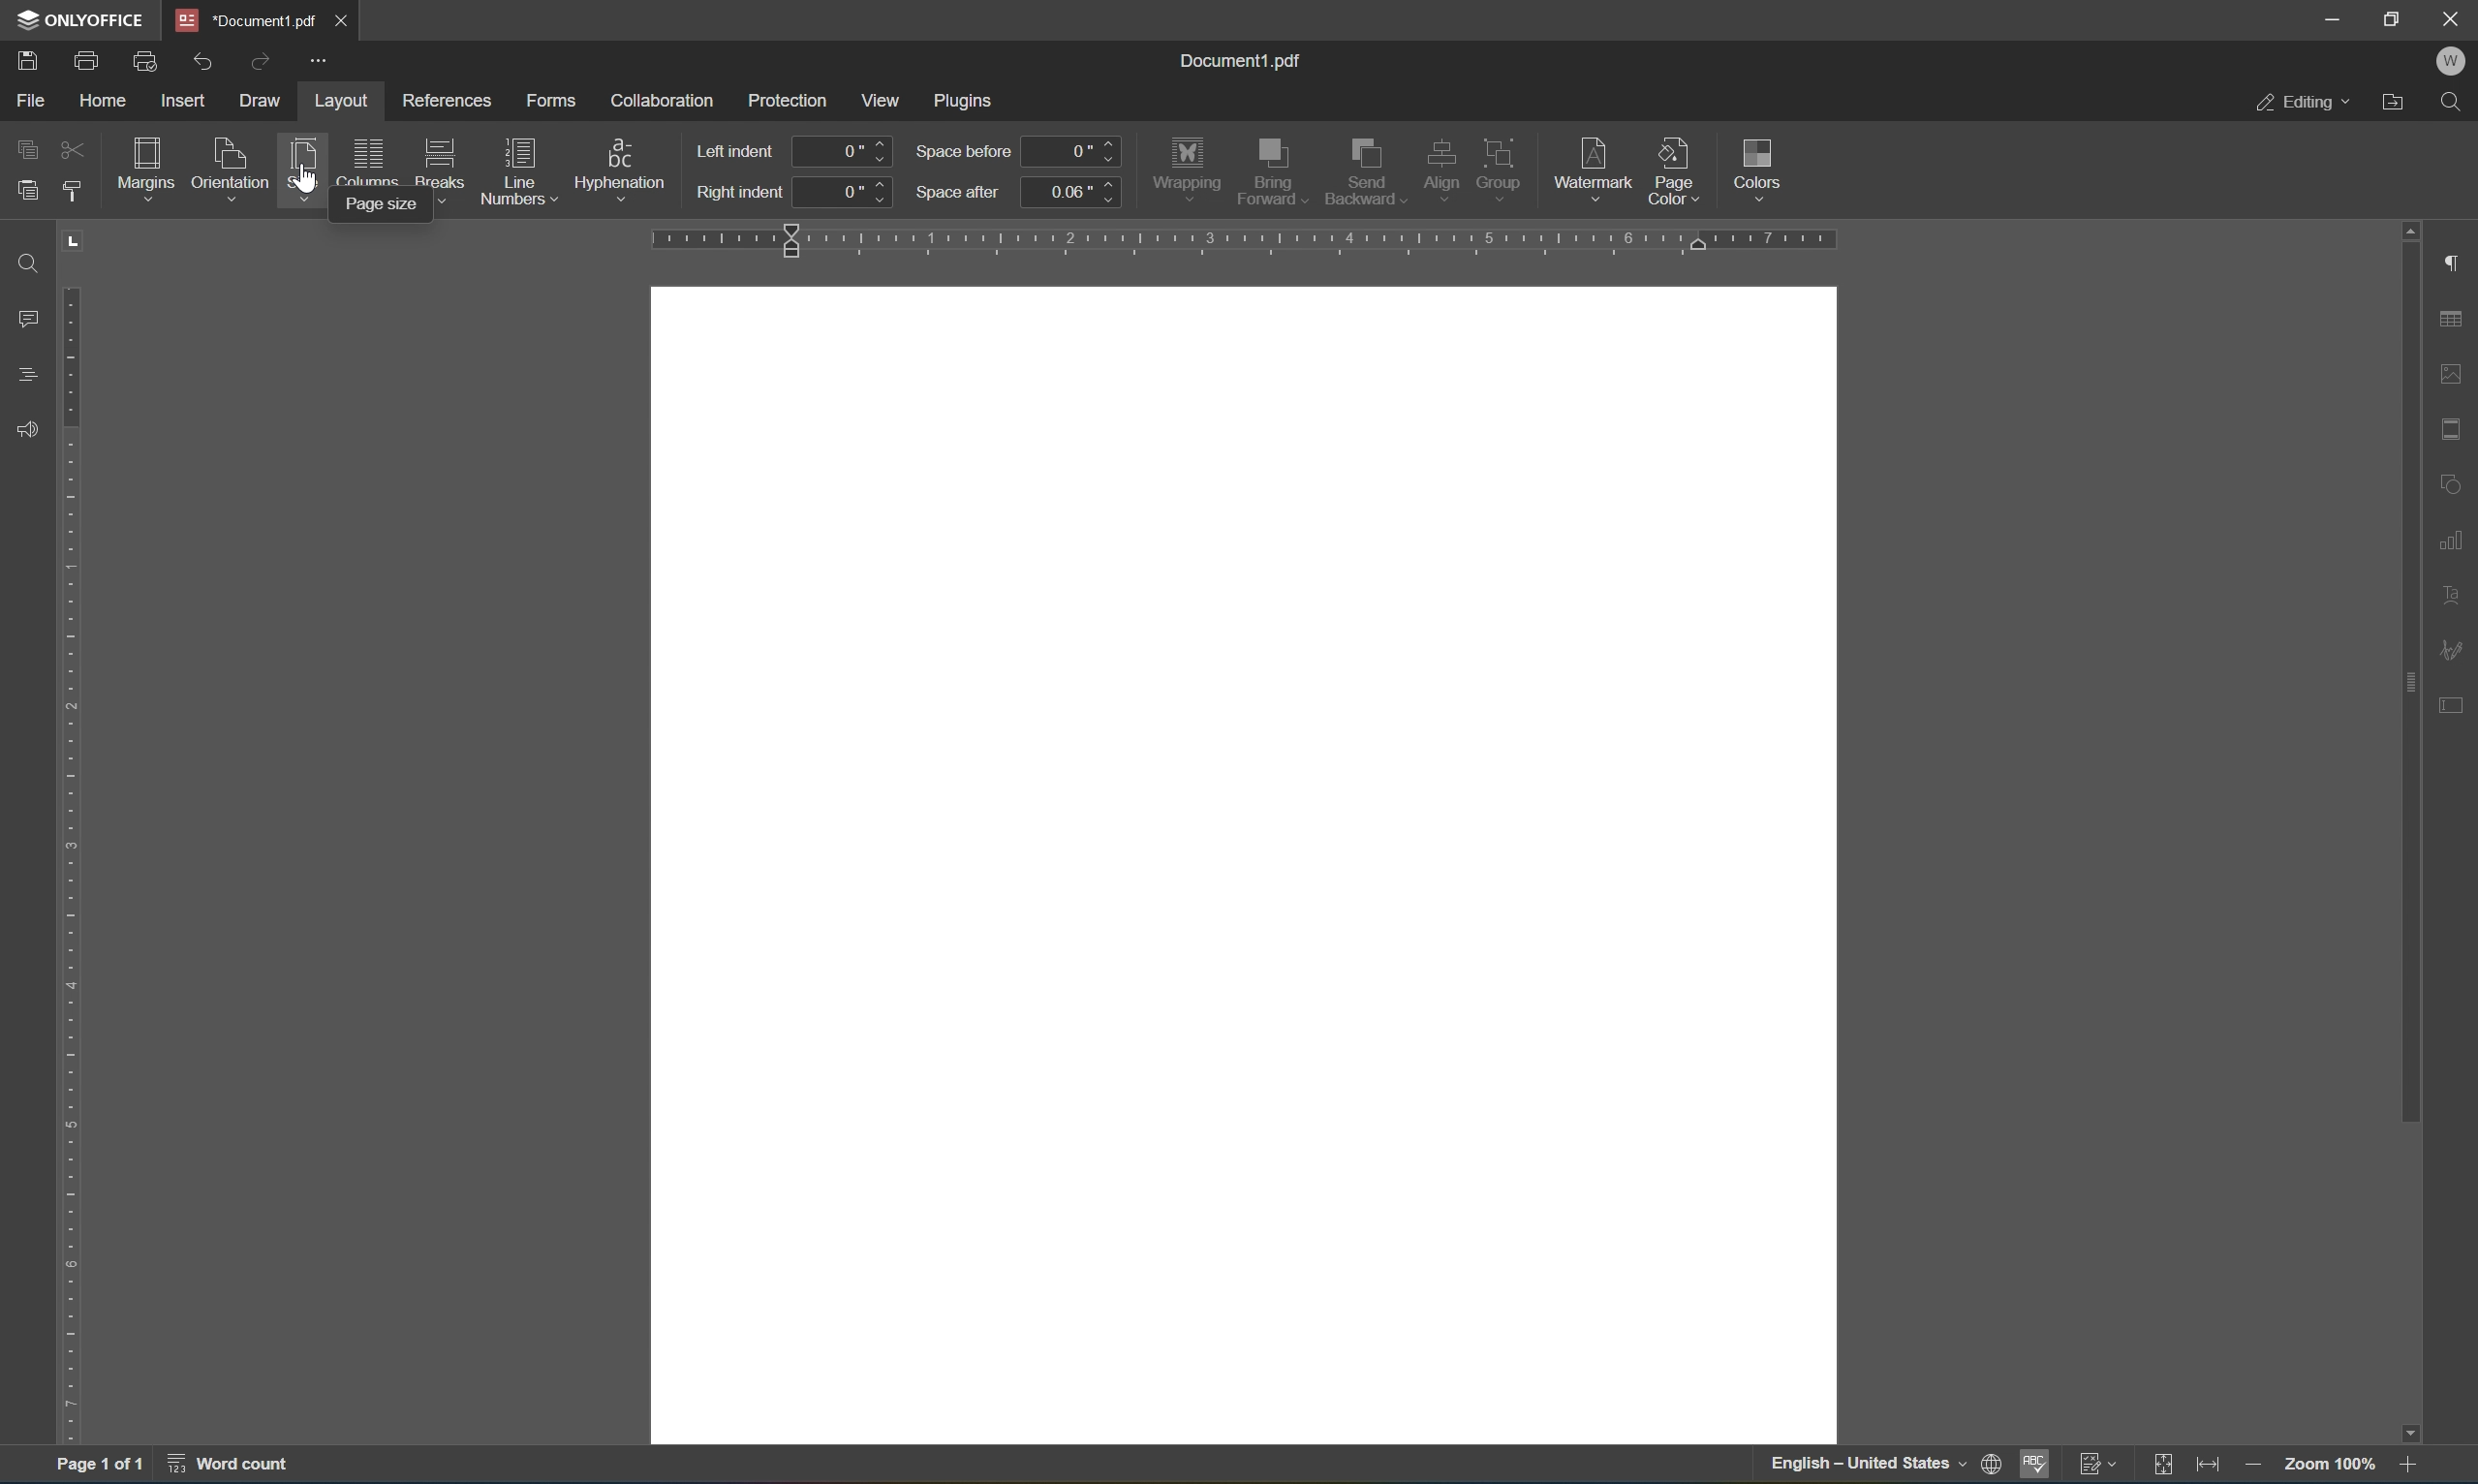  Describe the element at coordinates (663, 98) in the screenshot. I see `colaboration` at that location.